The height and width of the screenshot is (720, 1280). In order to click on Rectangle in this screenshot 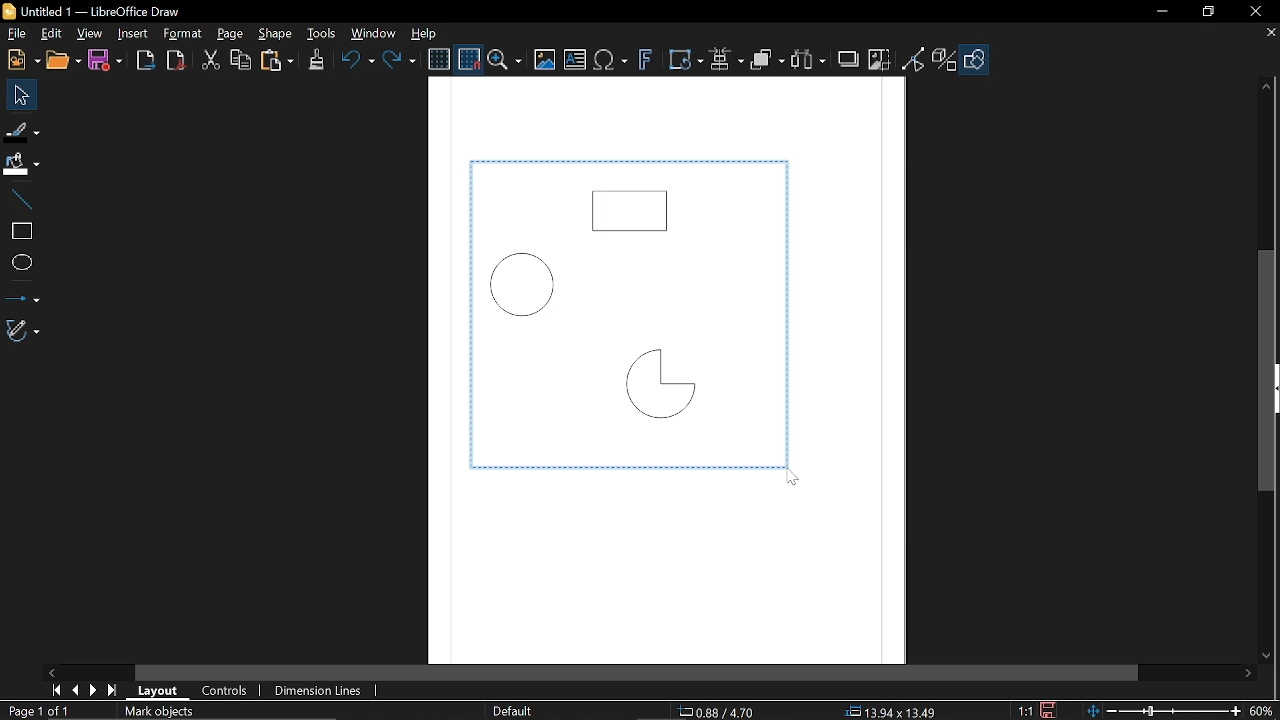, I will do `click(632, 206)`.